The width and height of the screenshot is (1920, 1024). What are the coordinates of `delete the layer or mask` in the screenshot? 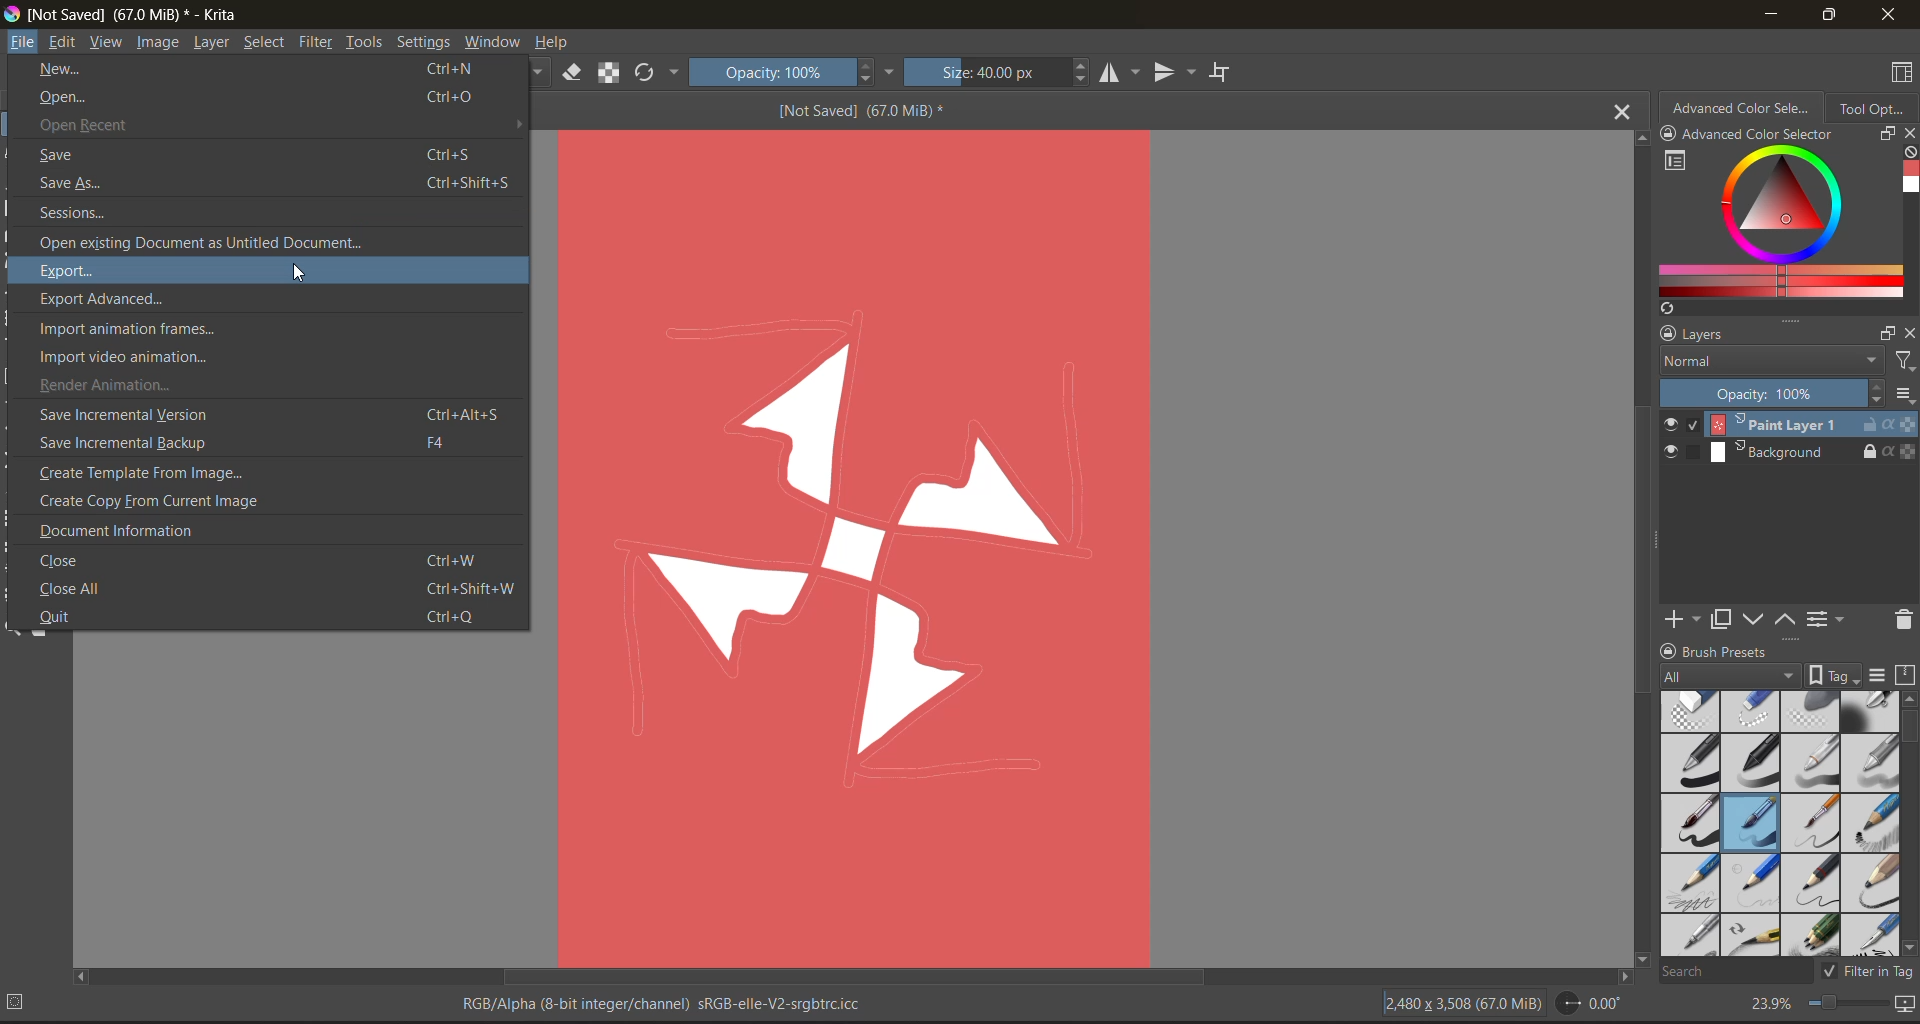 It's located at (1897, 623).